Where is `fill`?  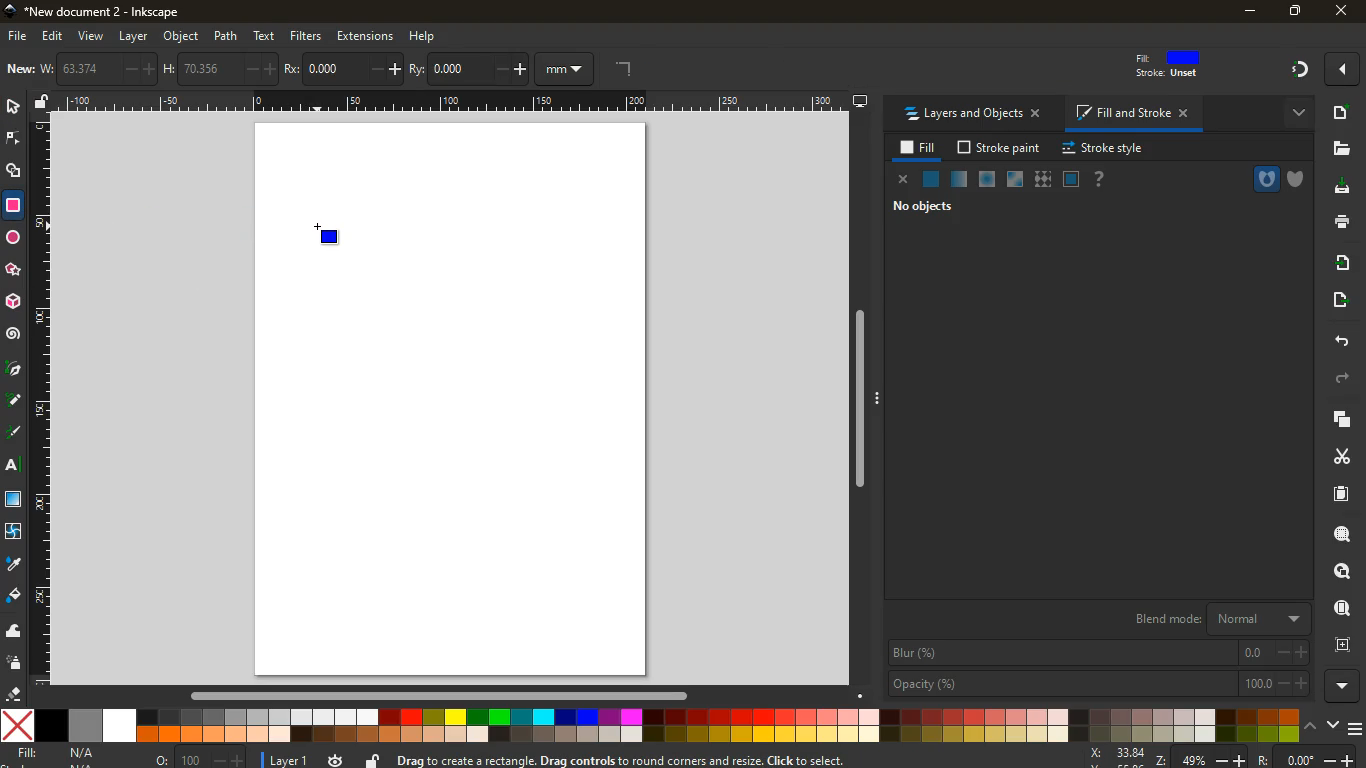 fill is located at coordinates (918, 151).